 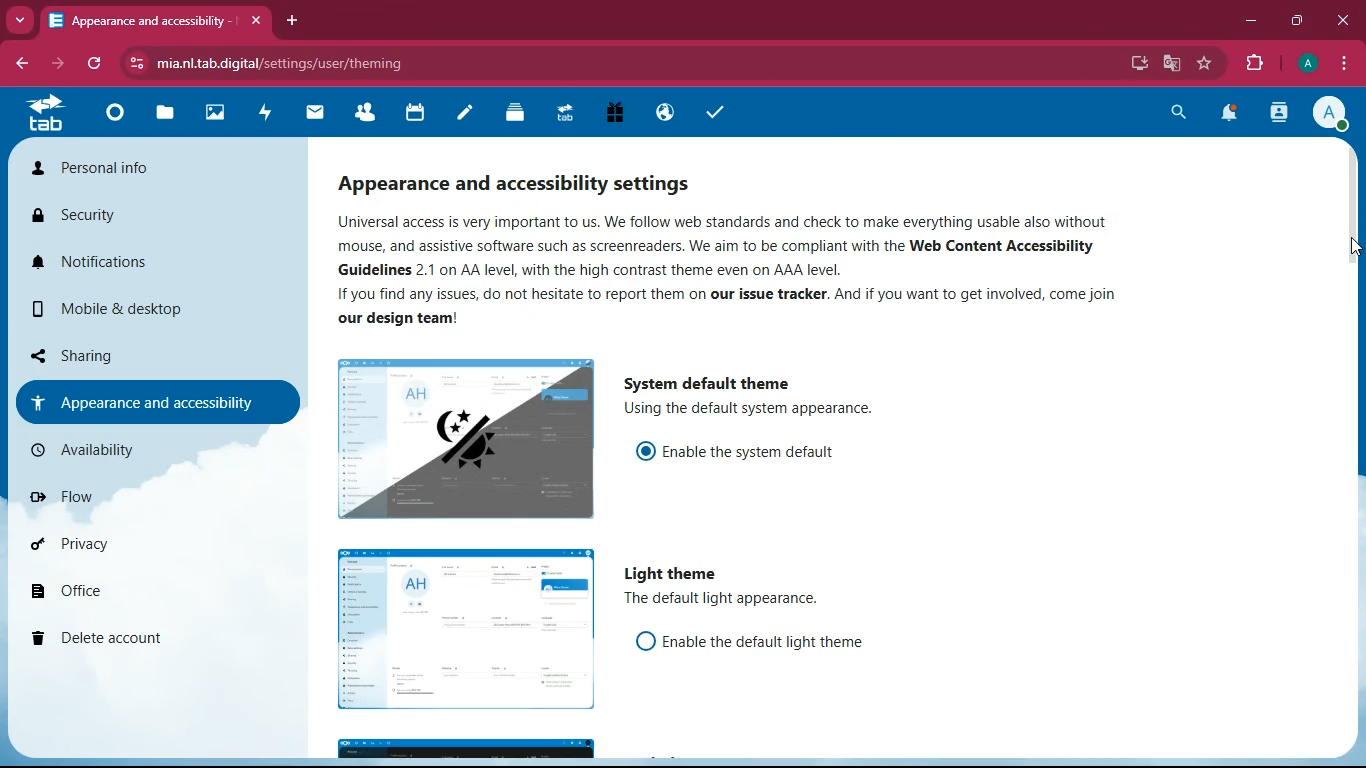 I want to click on google translate, so click(x=1176, y=64).